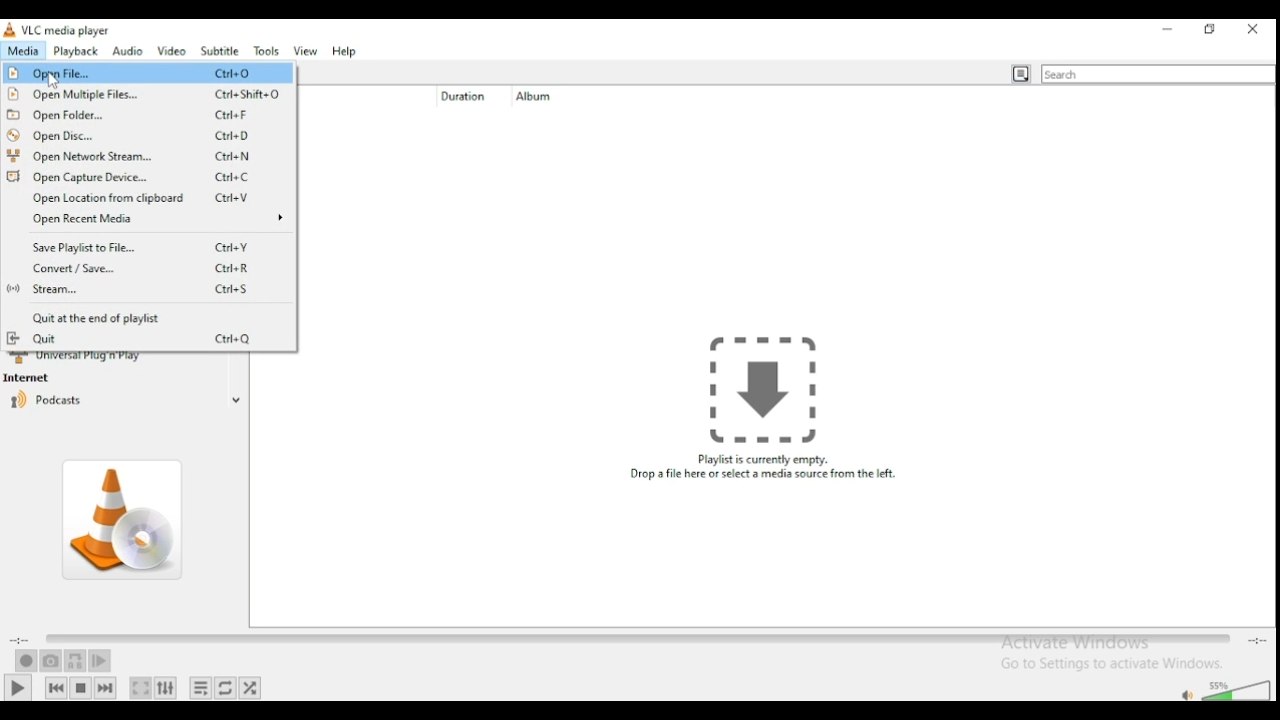 This screenshot has width=1280, height=720. I want to click on convert/save, so click(144, 268).